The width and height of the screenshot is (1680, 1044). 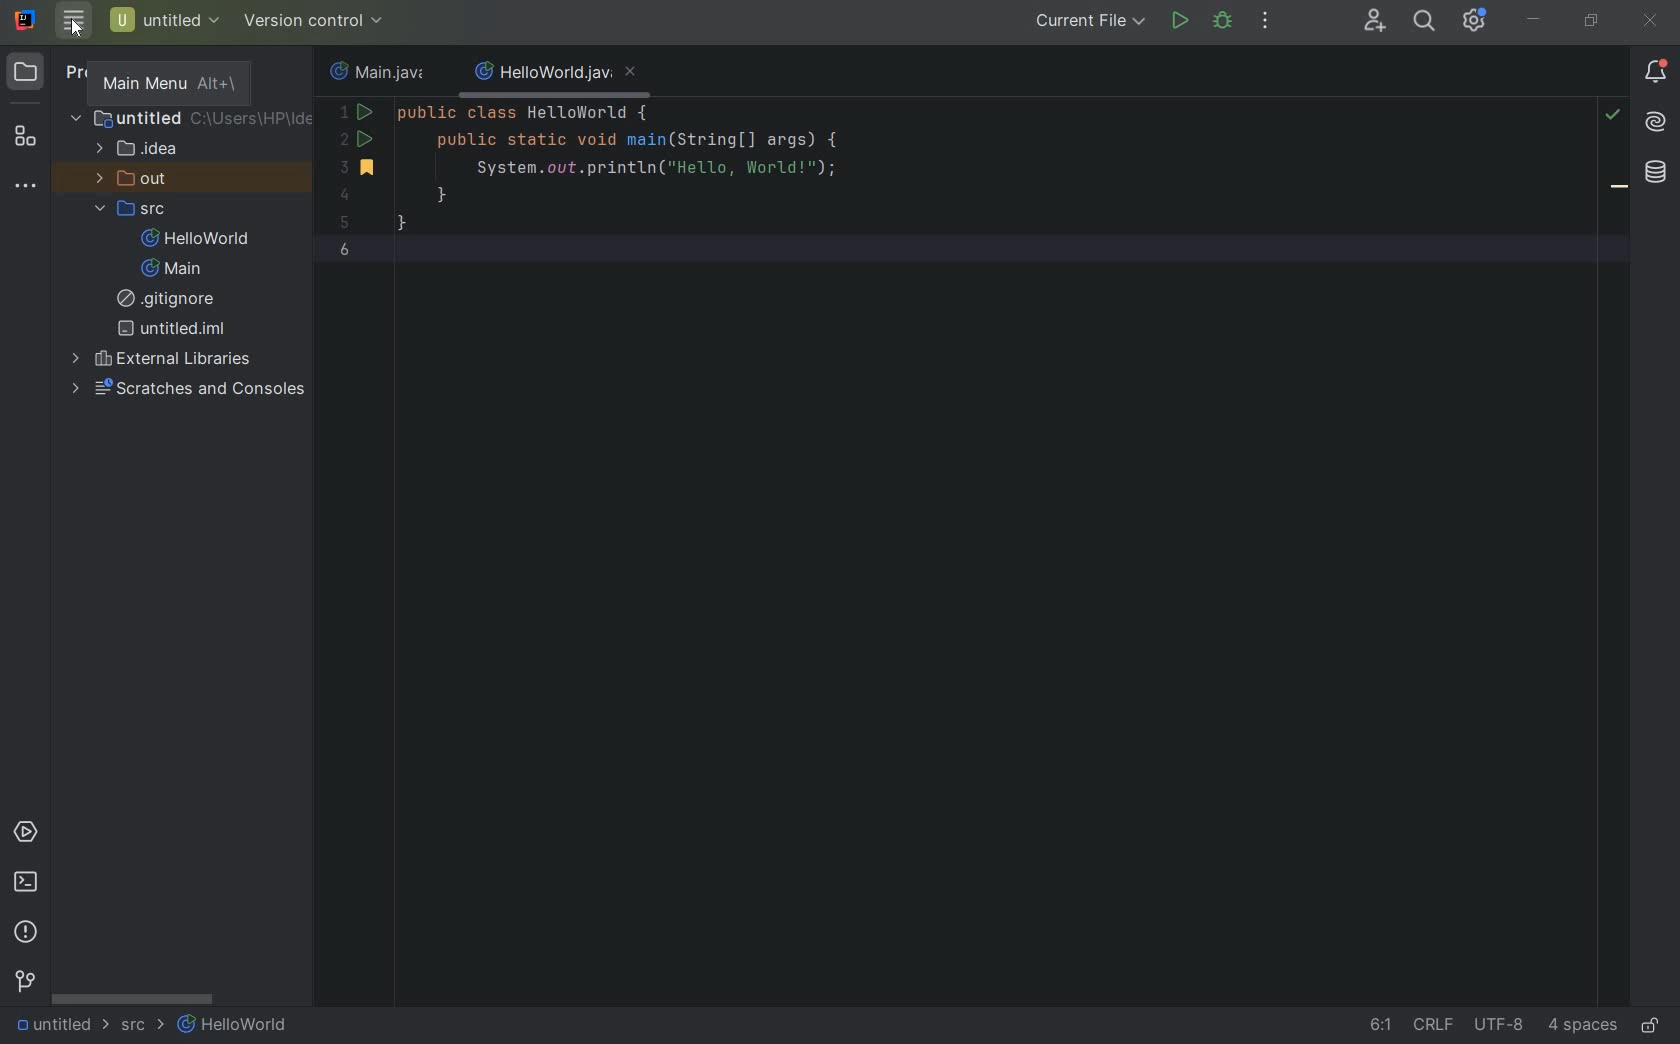 I want to click on run, so click(x=1177, y=19).